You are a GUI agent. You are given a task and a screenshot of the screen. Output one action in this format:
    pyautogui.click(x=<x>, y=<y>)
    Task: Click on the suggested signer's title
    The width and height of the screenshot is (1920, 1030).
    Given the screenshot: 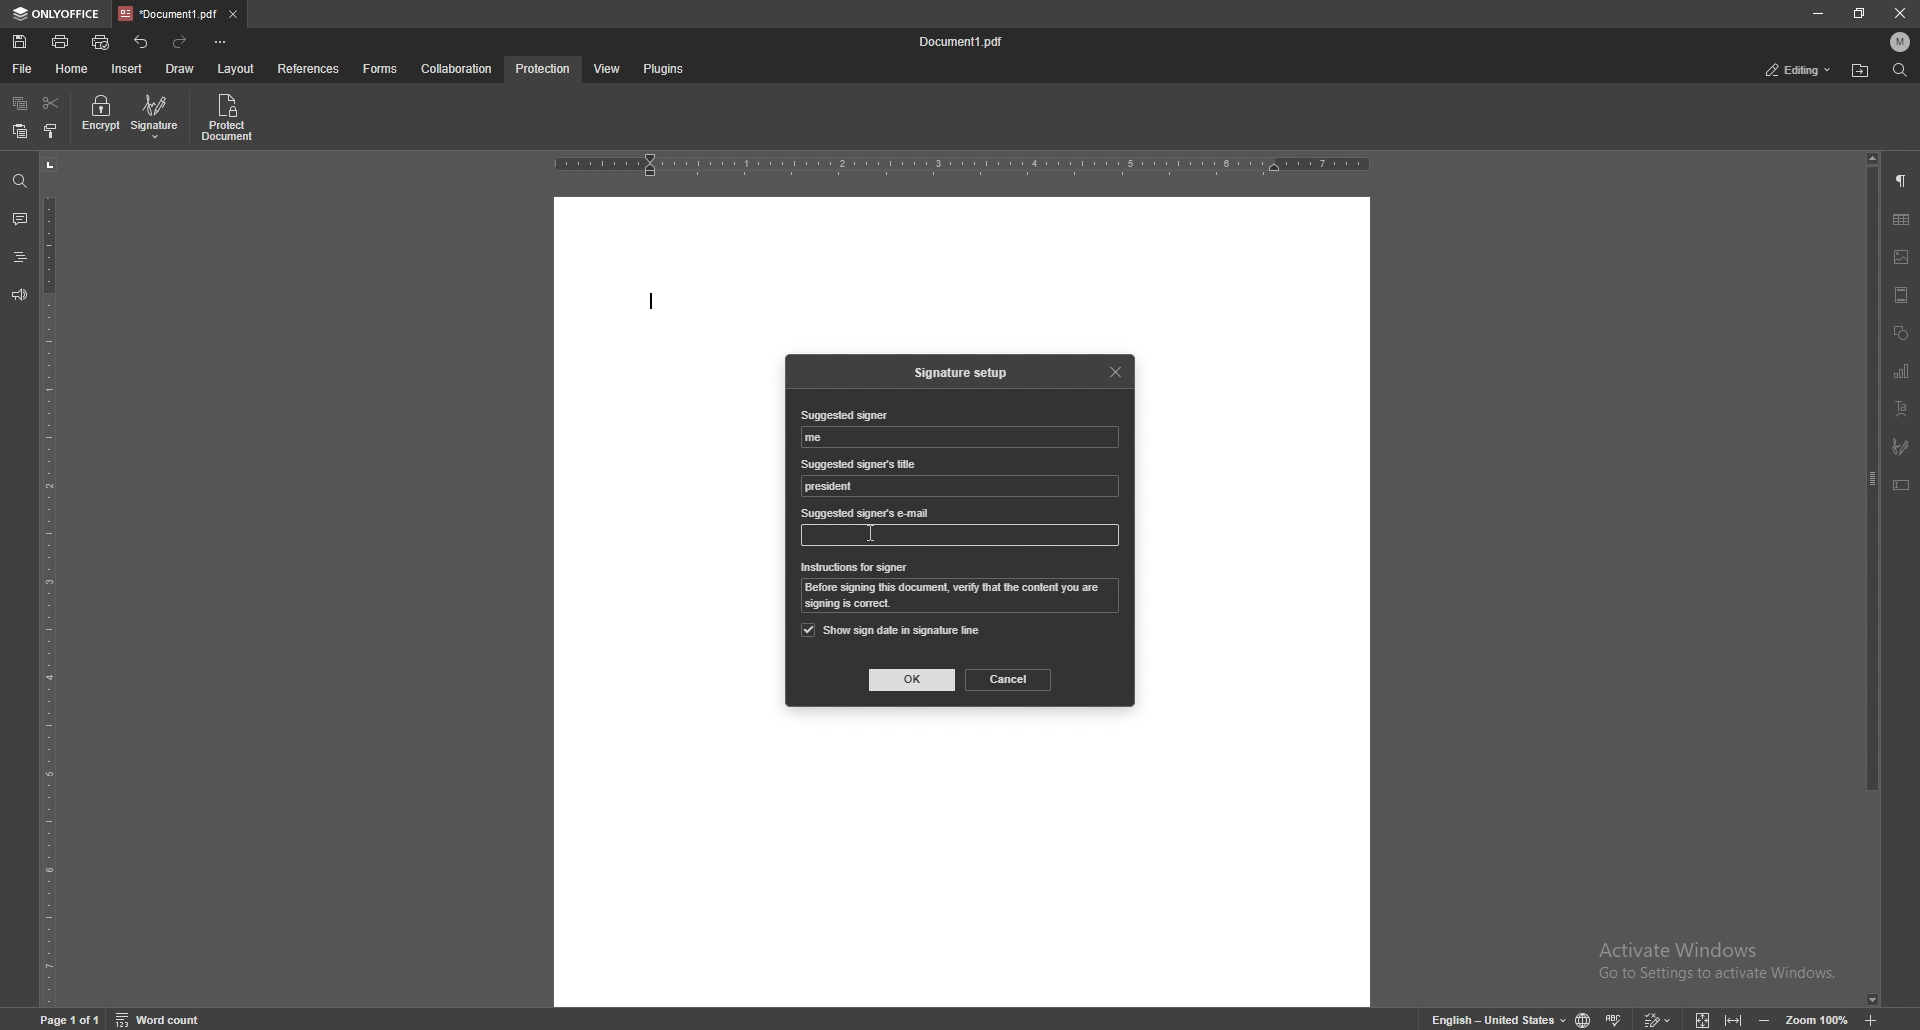 What is the action you would take?
    pyautogui.click(x=833, y=487)
    